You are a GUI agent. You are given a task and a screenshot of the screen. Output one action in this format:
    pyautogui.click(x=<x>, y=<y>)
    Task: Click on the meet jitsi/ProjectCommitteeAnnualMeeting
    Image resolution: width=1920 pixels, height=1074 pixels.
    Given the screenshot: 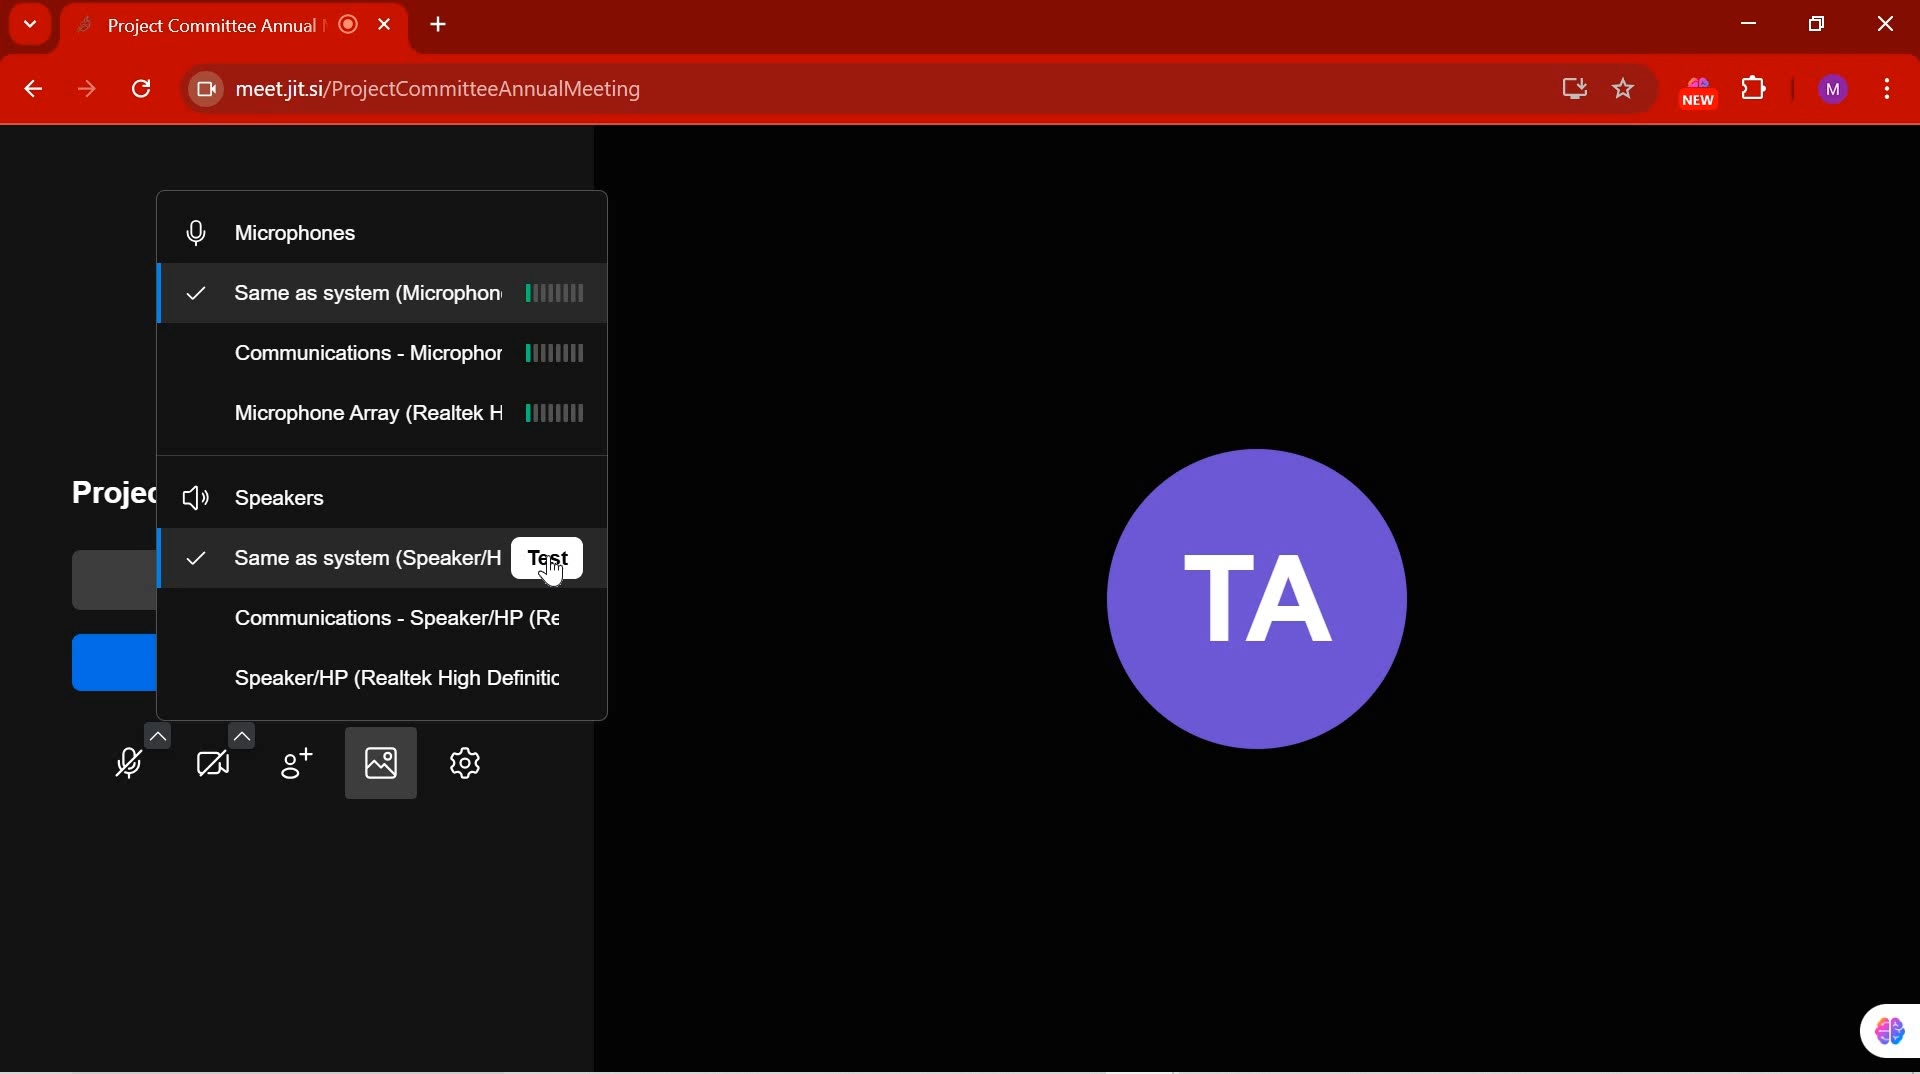 What is the action you would take?
    pyautogui.click(x=853, y=90)
    